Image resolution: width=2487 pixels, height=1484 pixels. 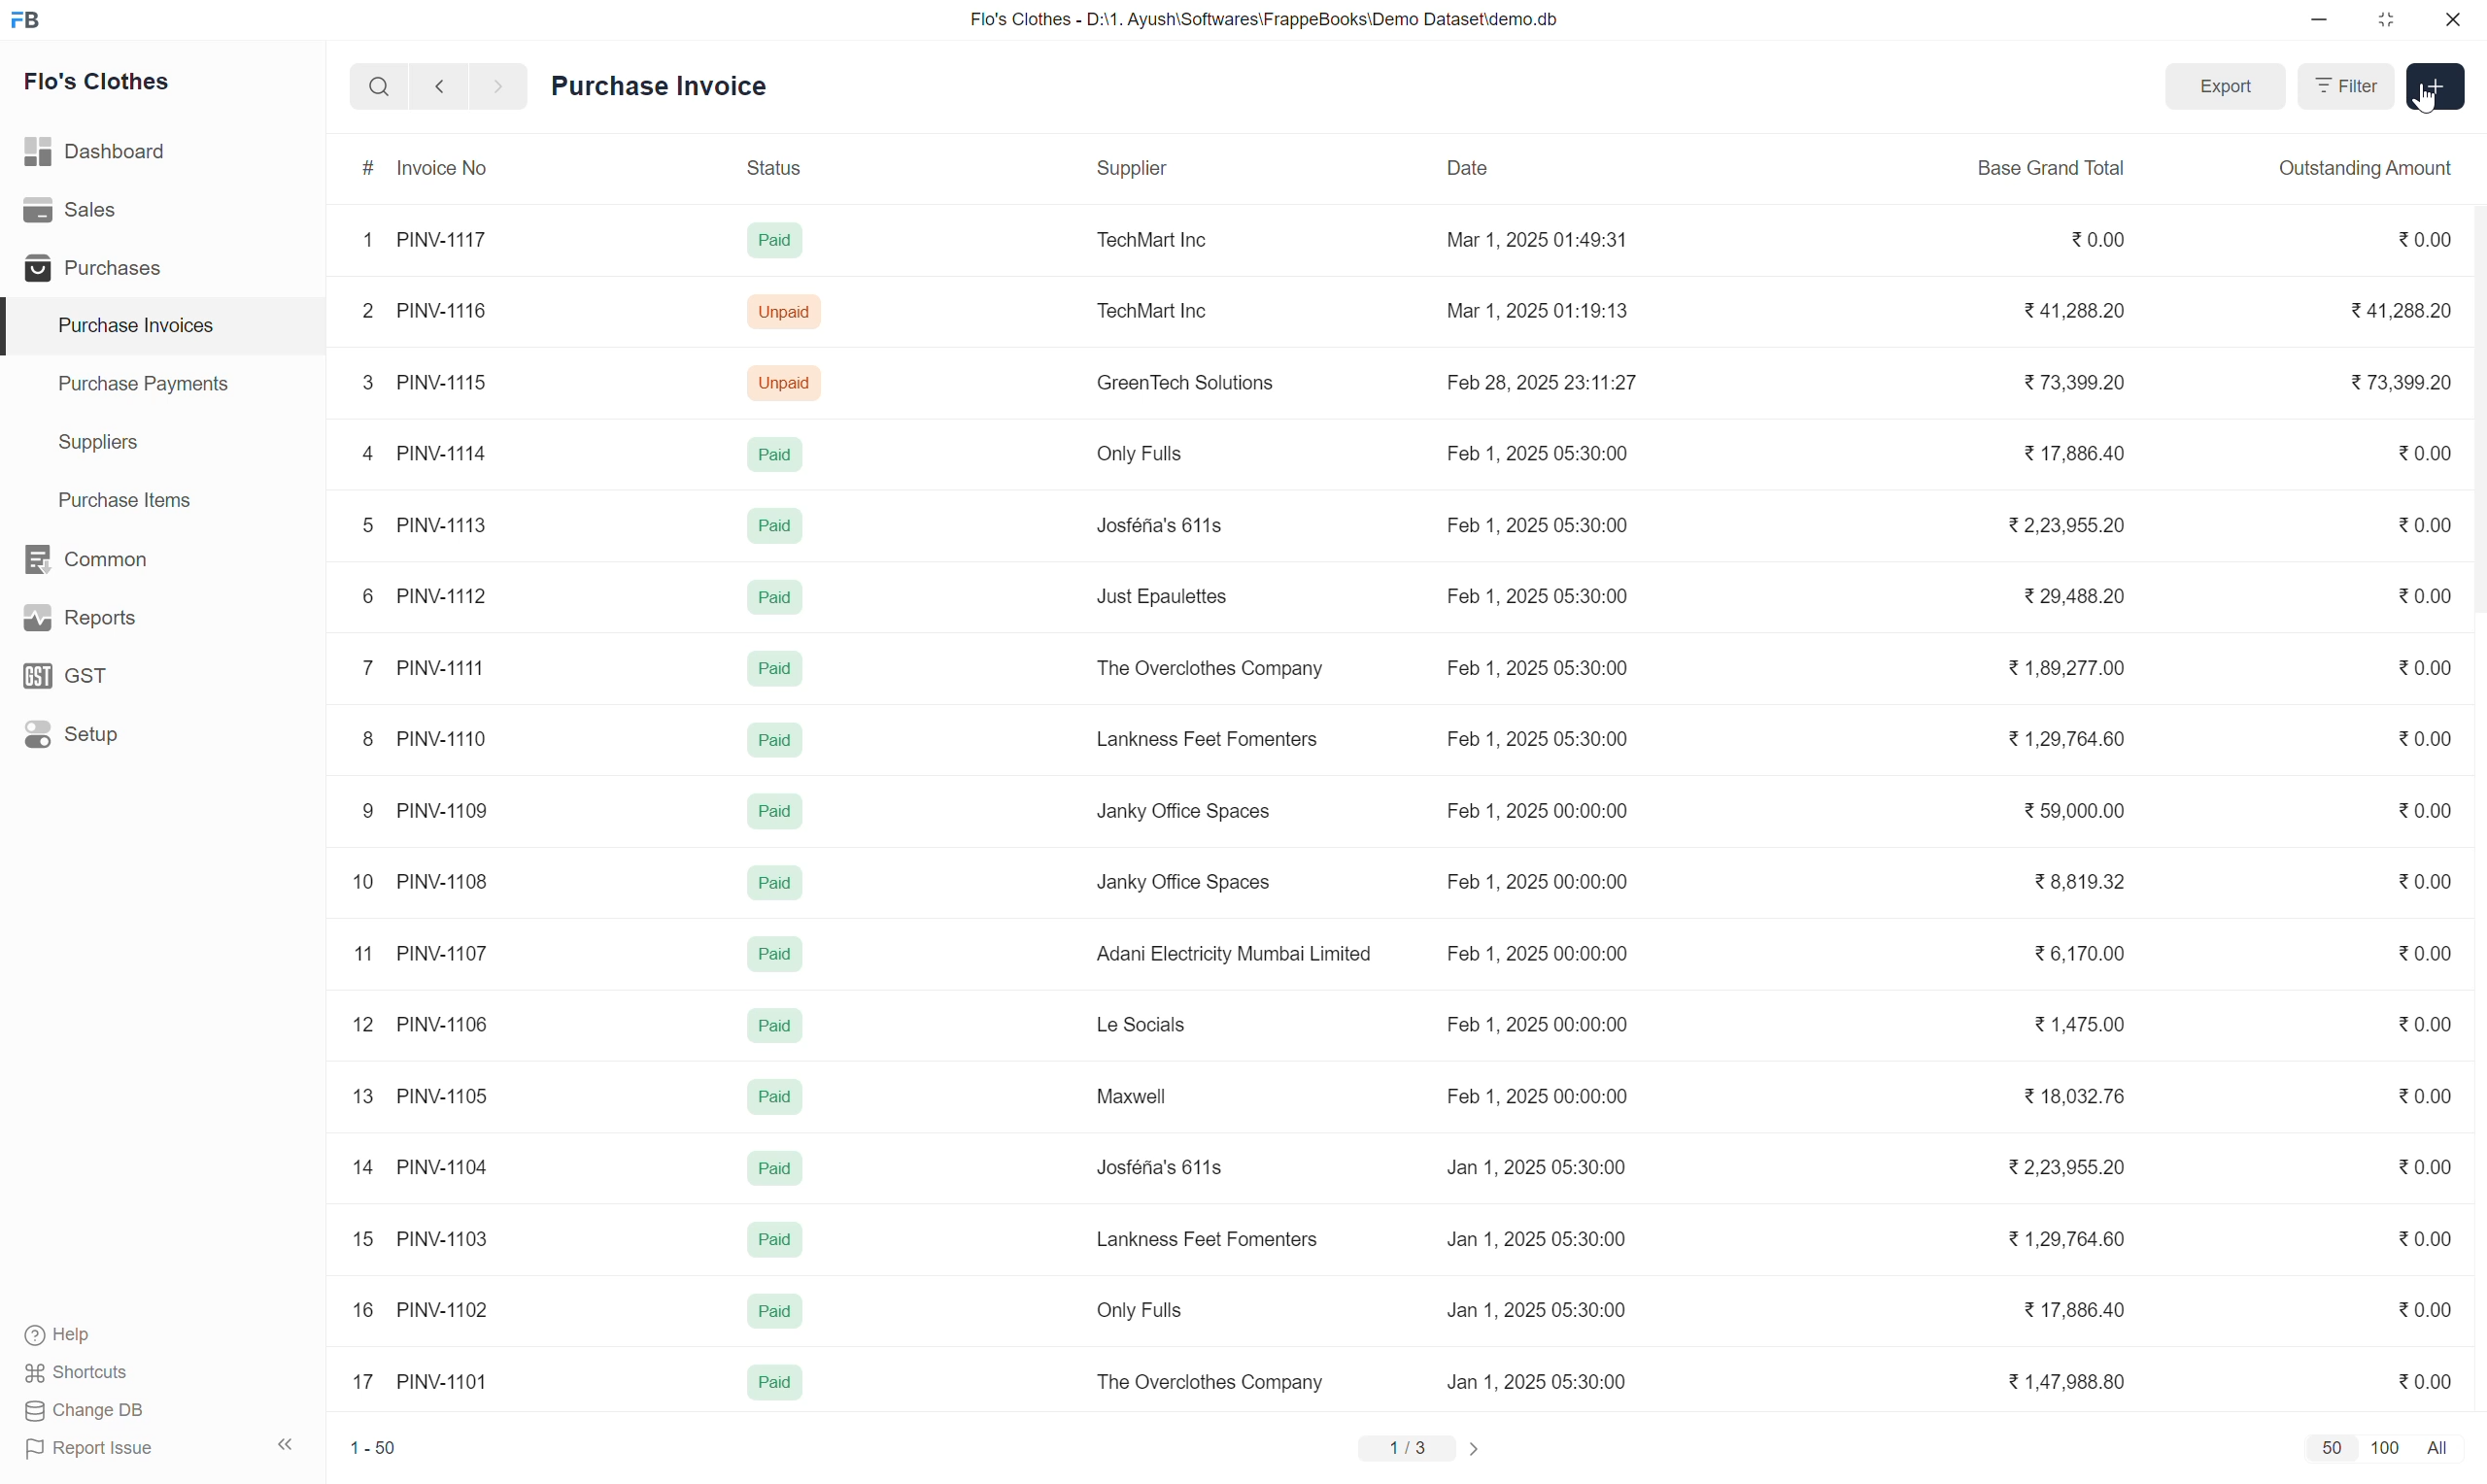 What do you see at coordinates (162, 210) in the screenshot?
I see `Sales` at bounding box center [162, 210].